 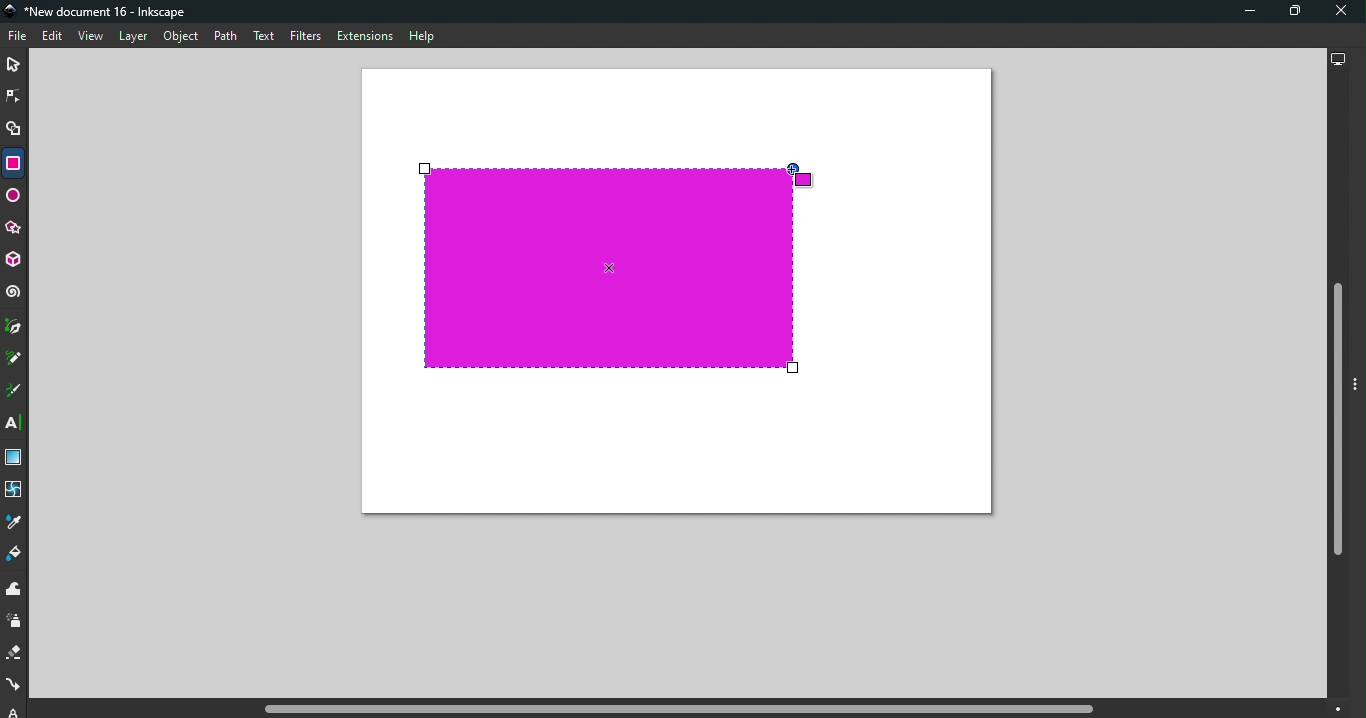 What do you see at coordinates (51, 37) in the screenshot?
I see `Edit` at bounding box center [51, 37].